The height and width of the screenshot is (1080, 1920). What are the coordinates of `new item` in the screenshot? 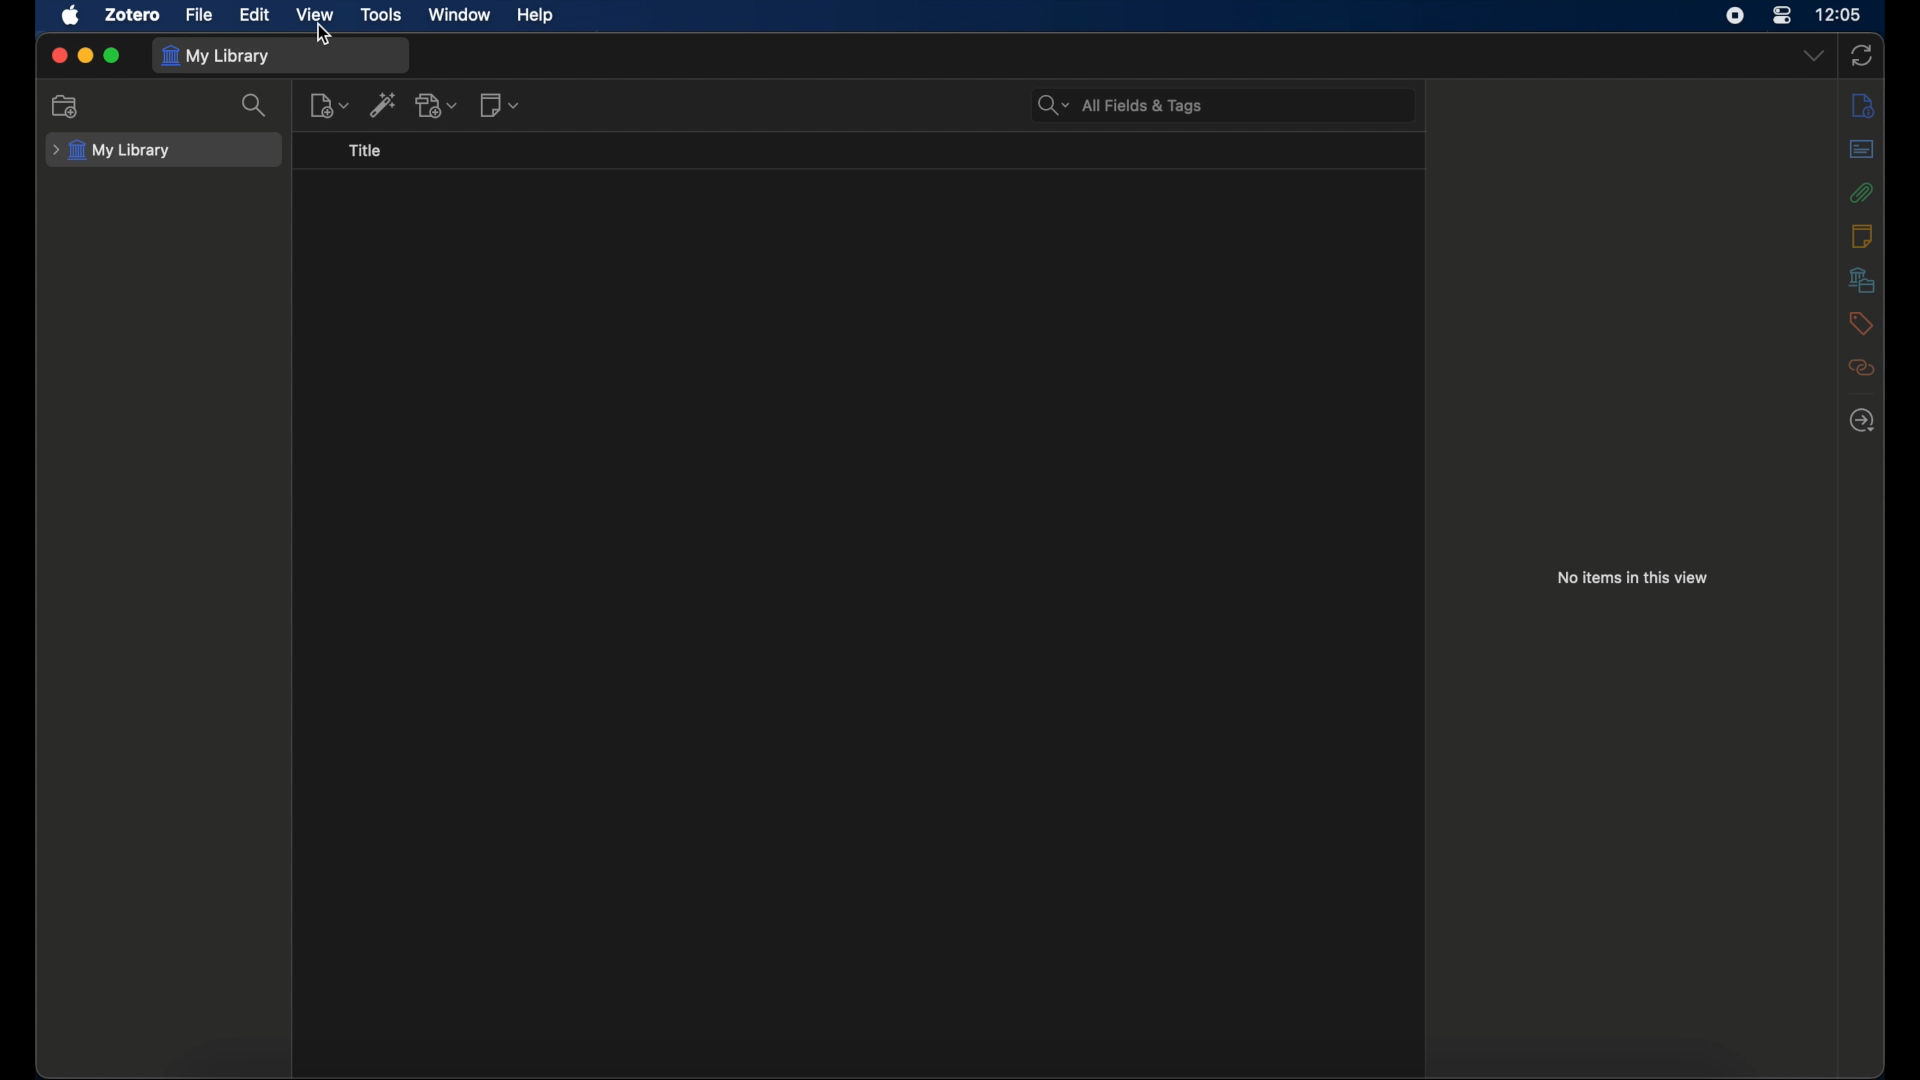 It's located at (329, 105).